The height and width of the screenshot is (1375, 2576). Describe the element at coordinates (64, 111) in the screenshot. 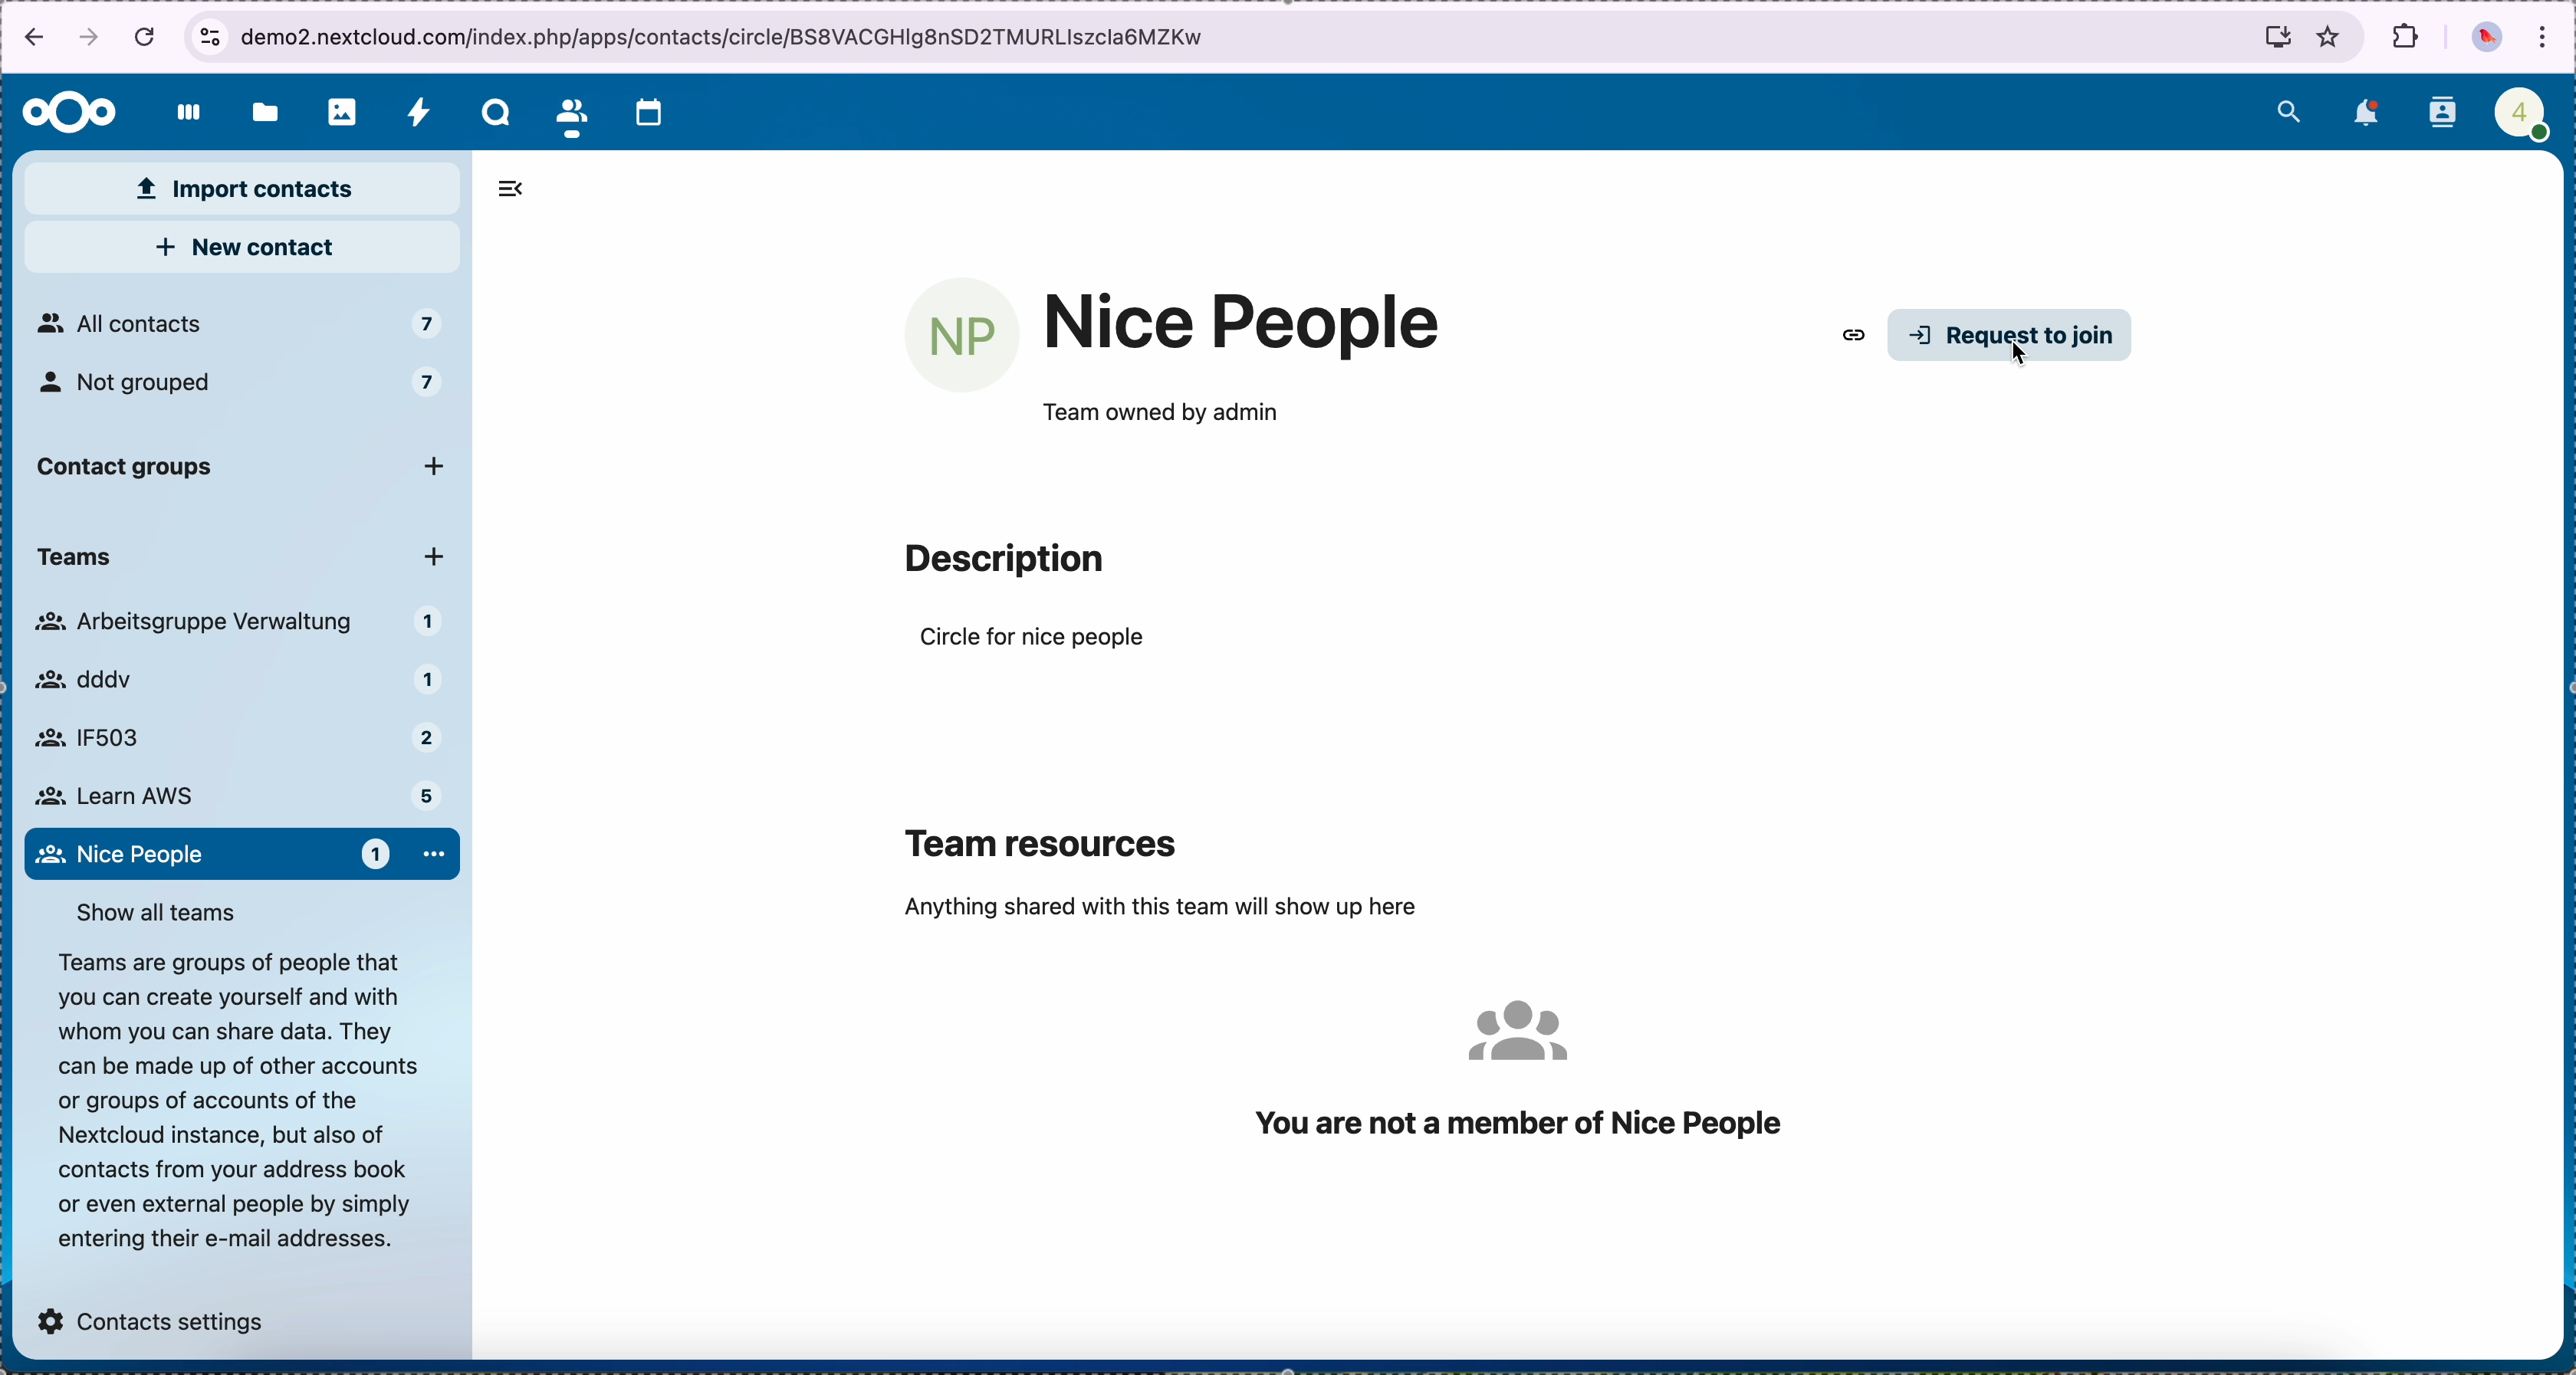

I see `Nextcloud logo` at that location.